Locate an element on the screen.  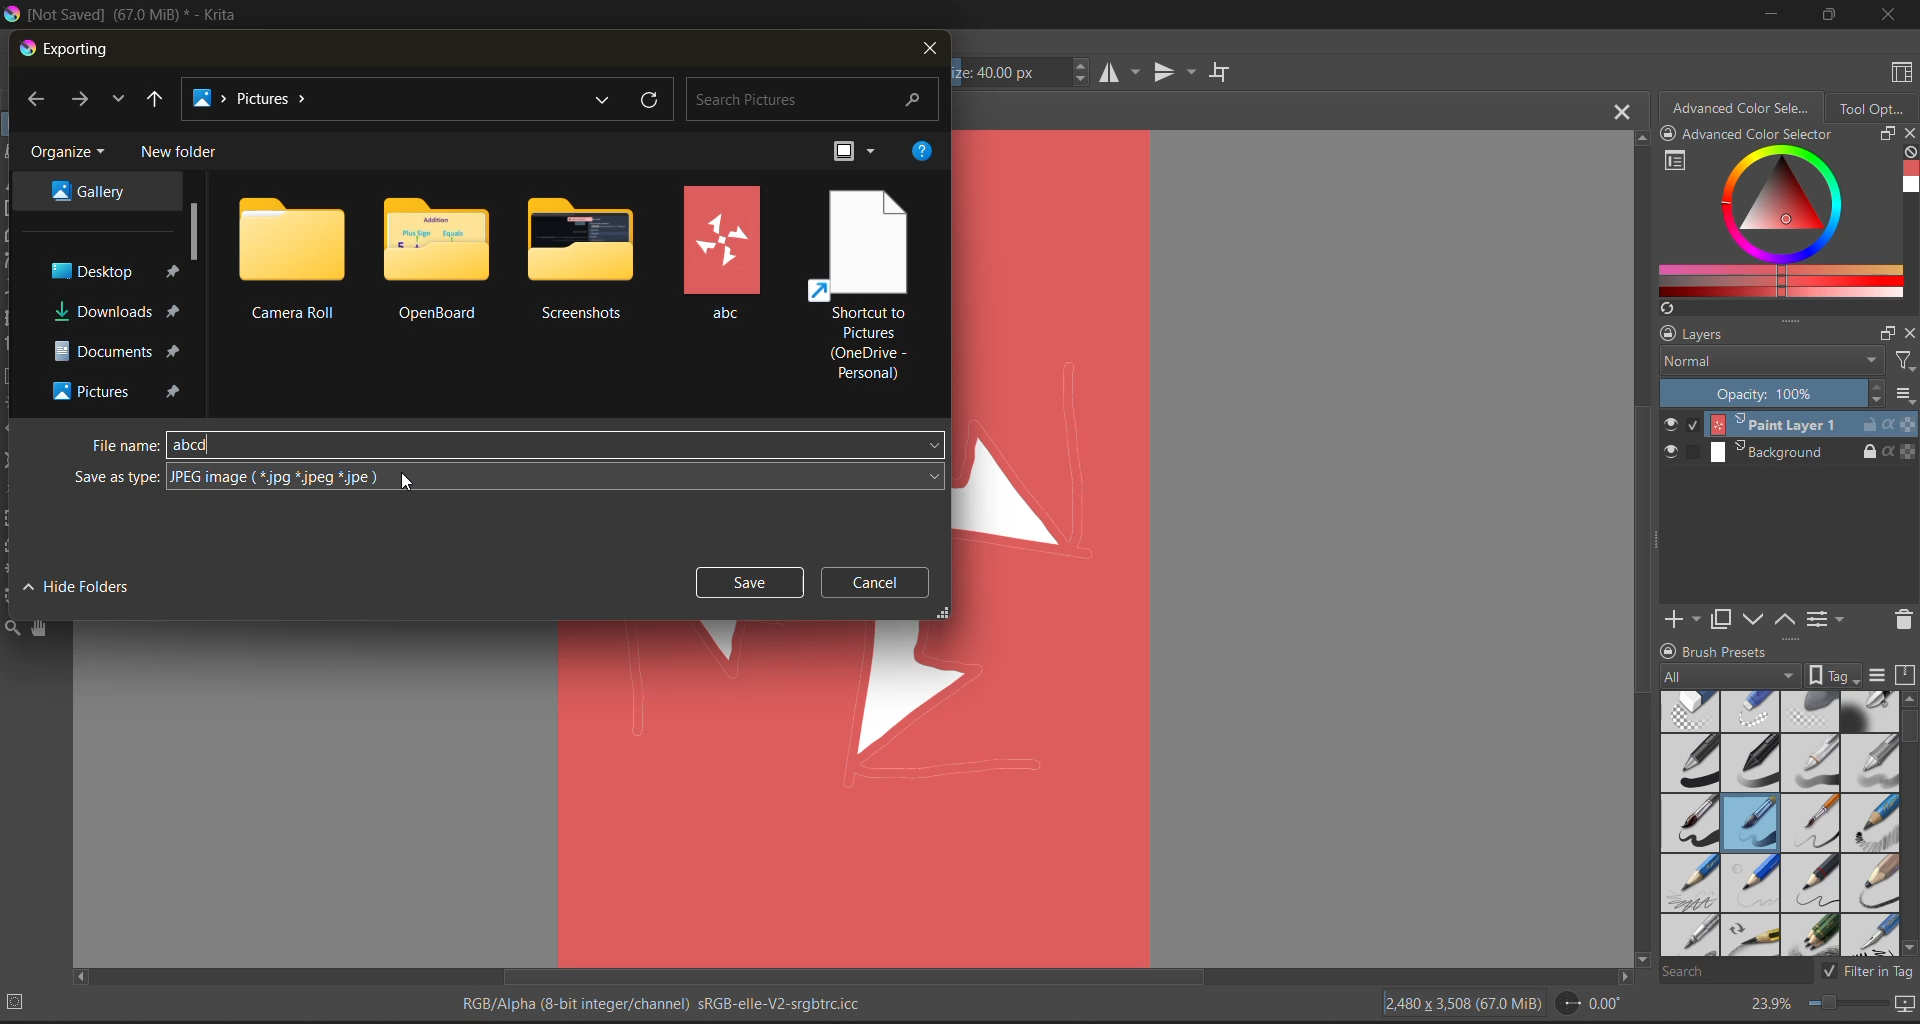
image description is located at coordinates (1467, 1004).